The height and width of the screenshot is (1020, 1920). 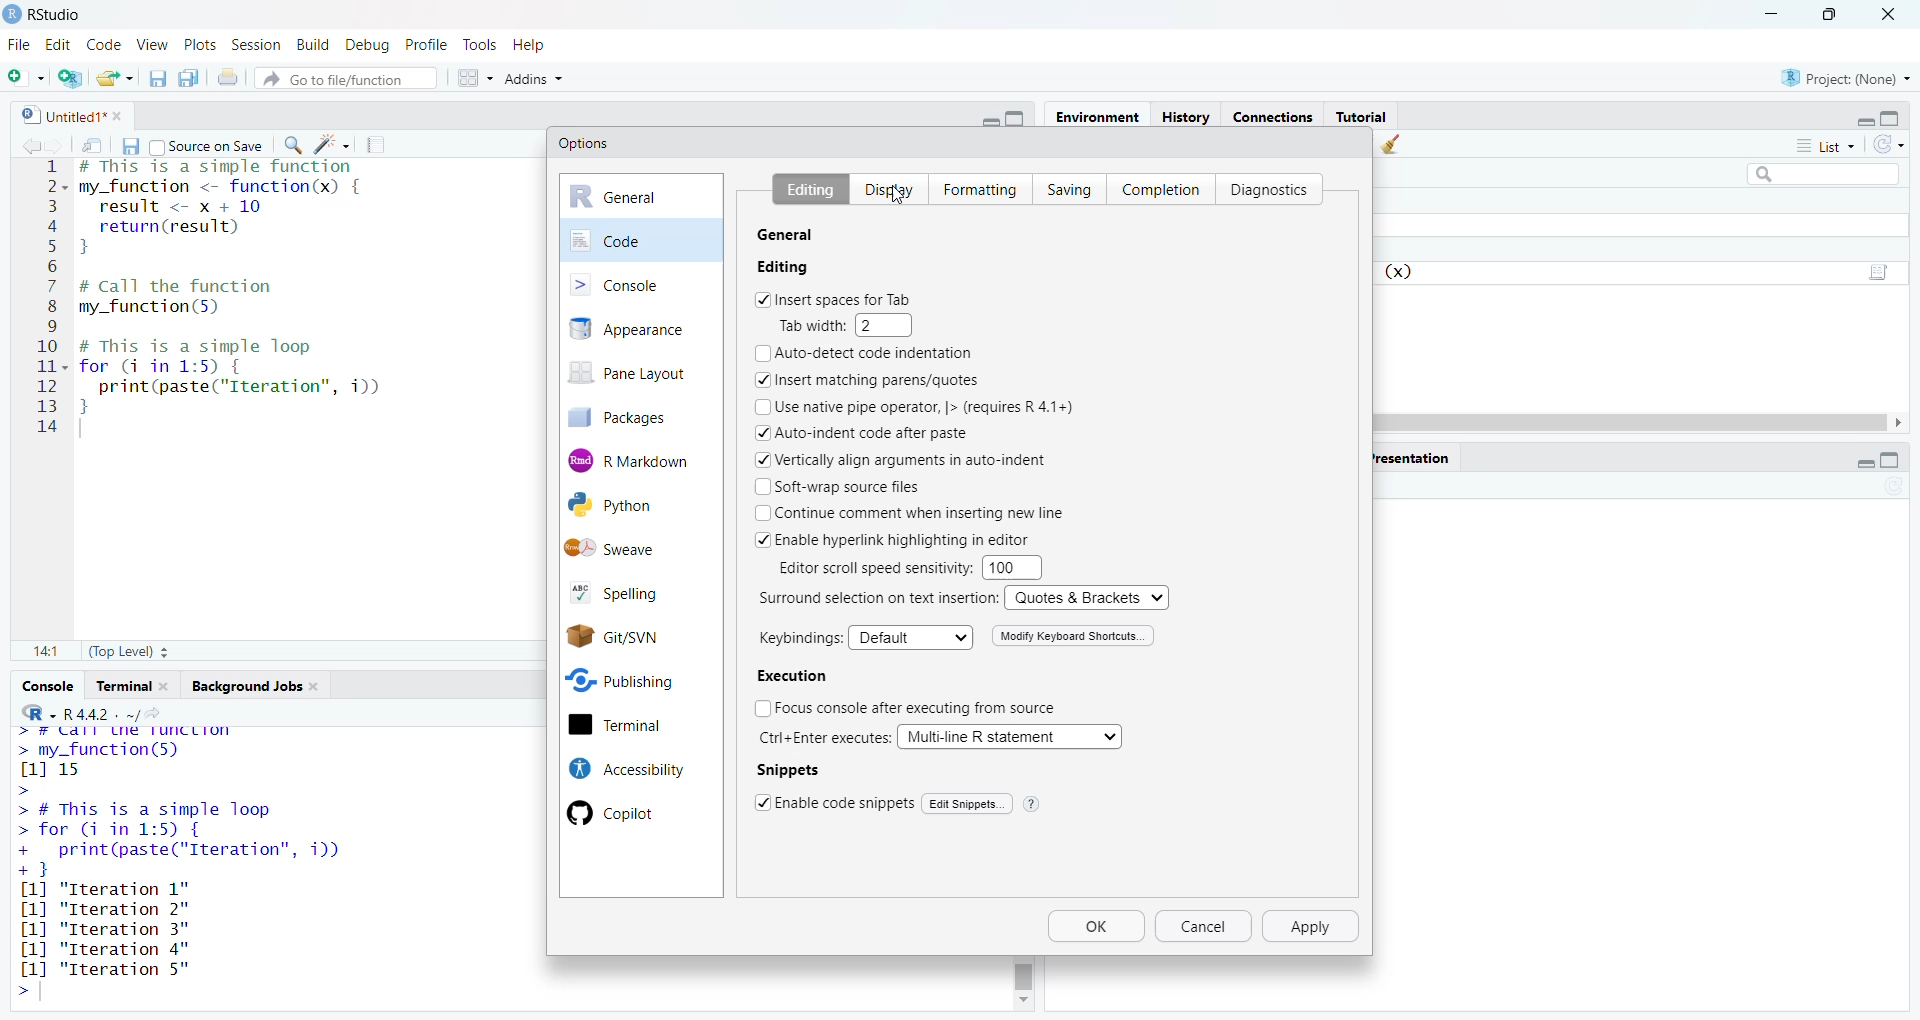 I want to click on Options, so click(x=585, y=143).